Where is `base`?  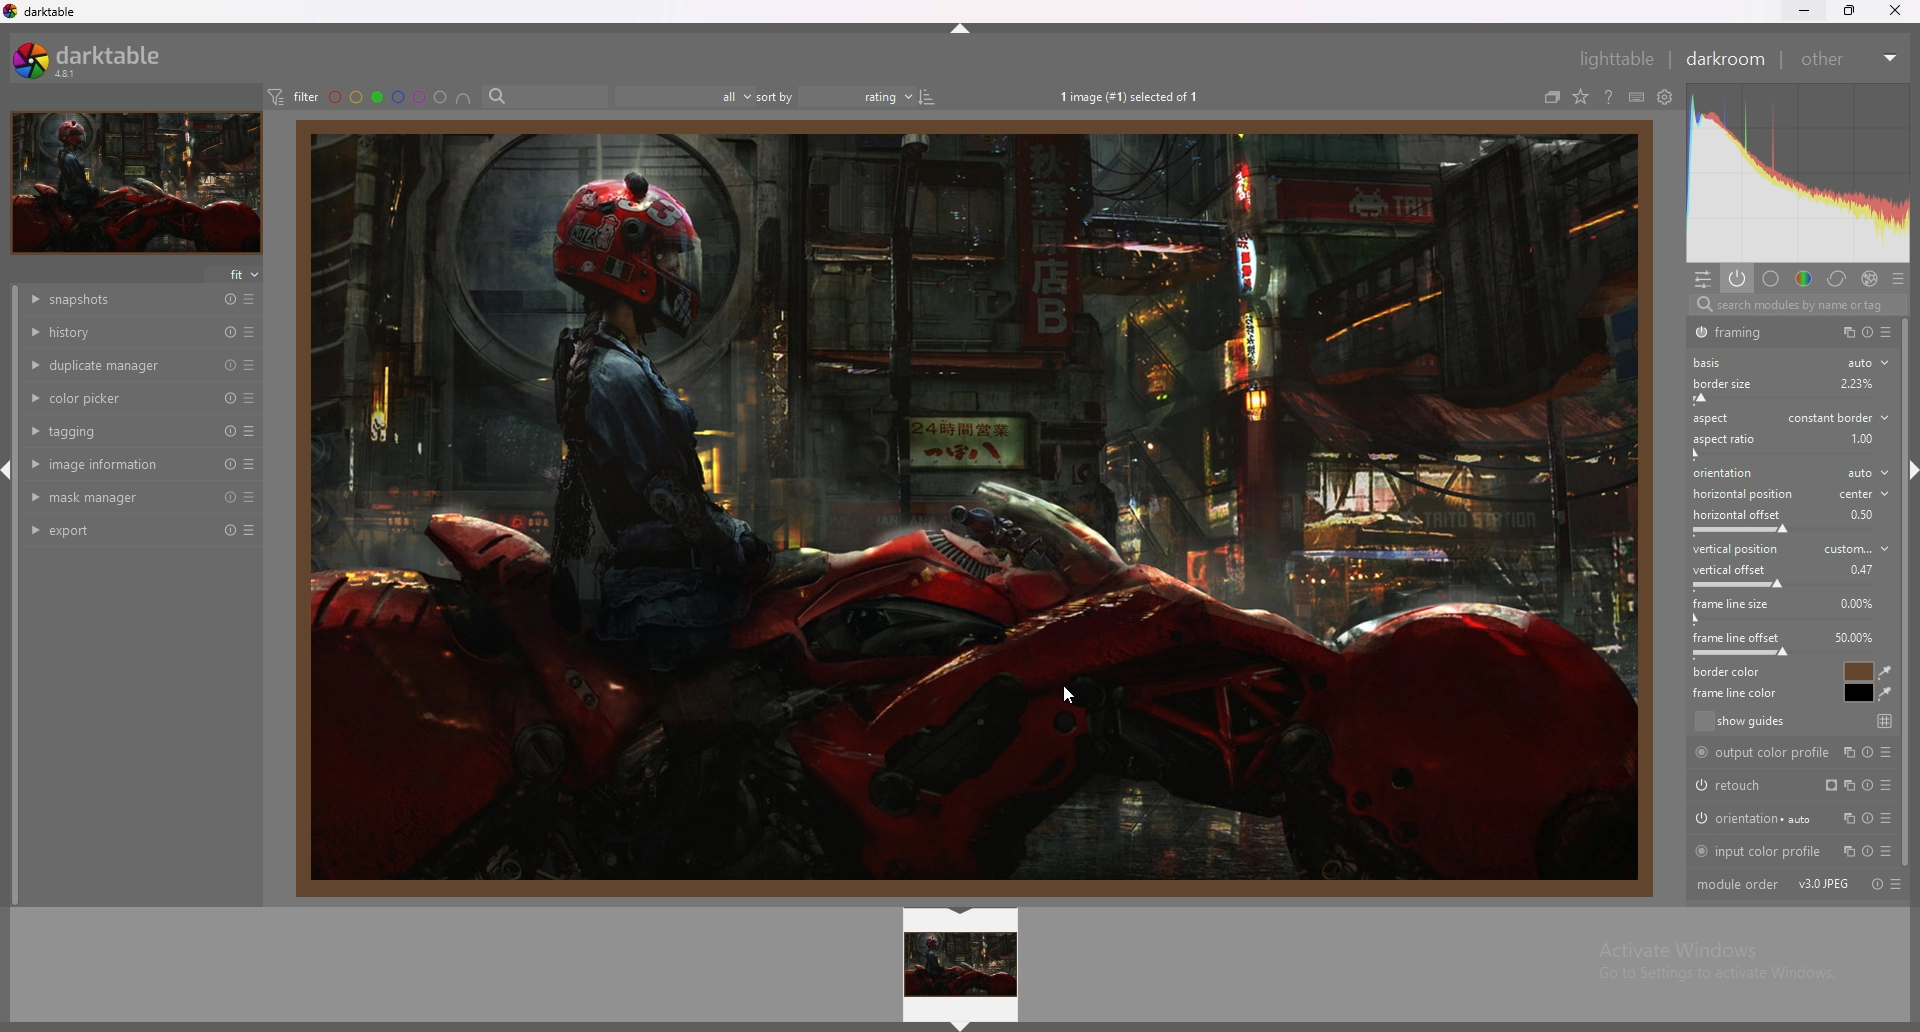
base is located at coordinates (1770, 278).